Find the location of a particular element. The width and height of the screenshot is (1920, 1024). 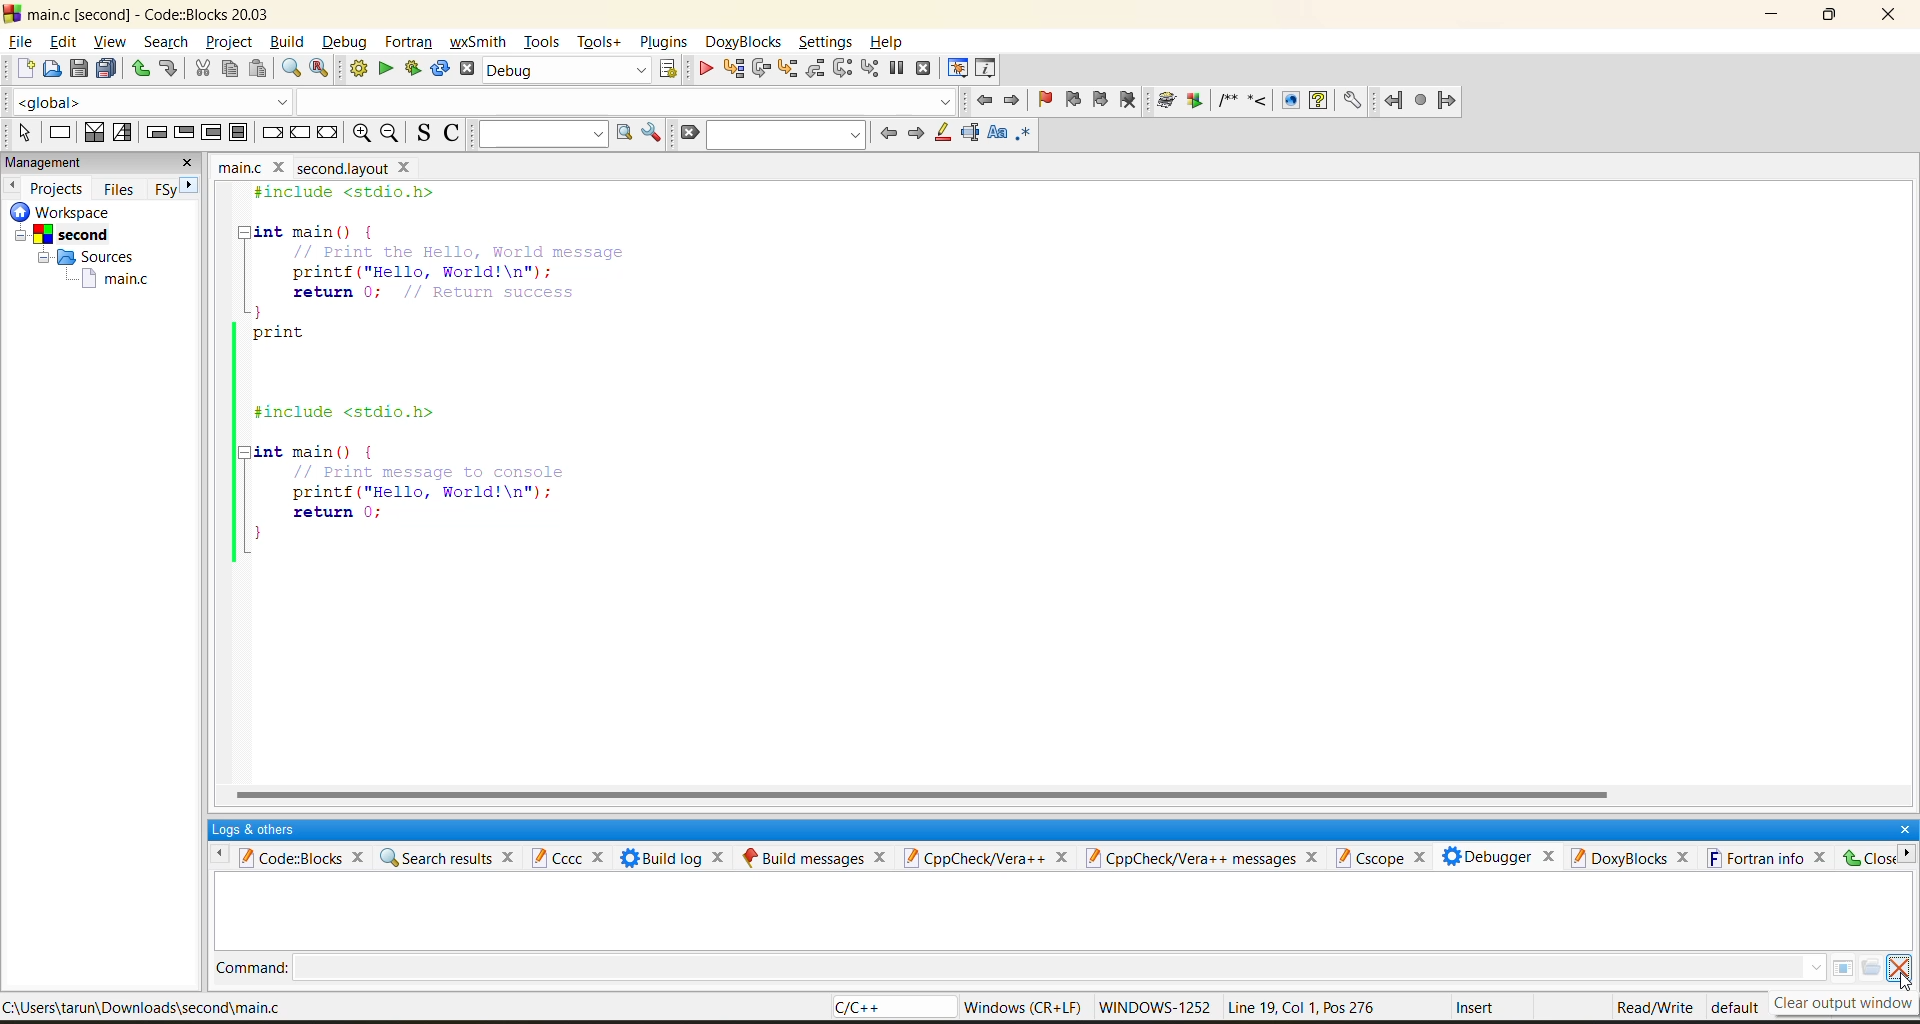

build is located at coordinates (358, 67).